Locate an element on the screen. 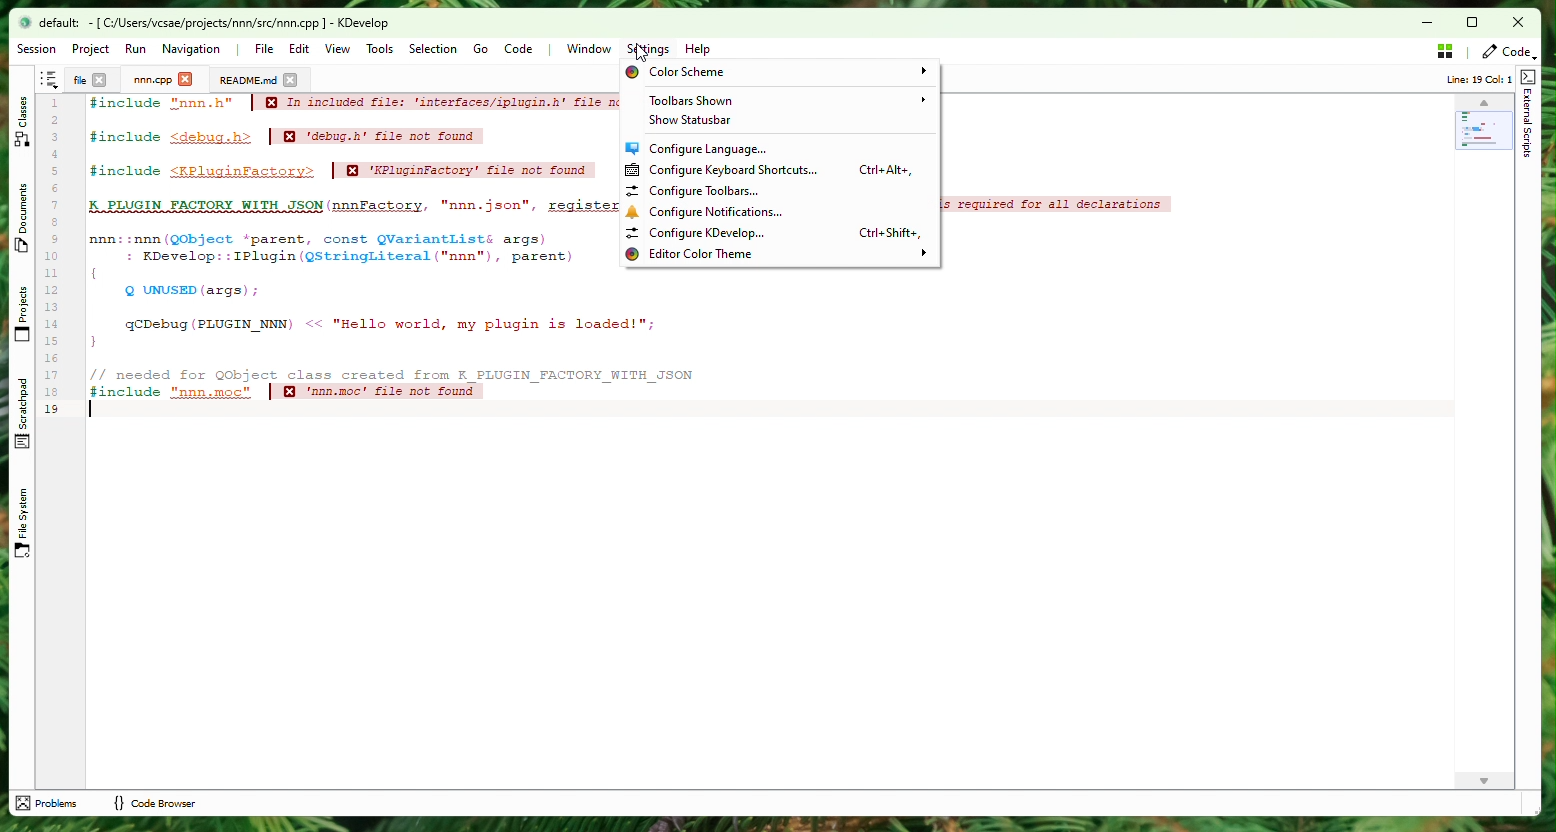 This screenshot has height=832, width=1556. Configure kdevelop is located at coordinates (777, 233).